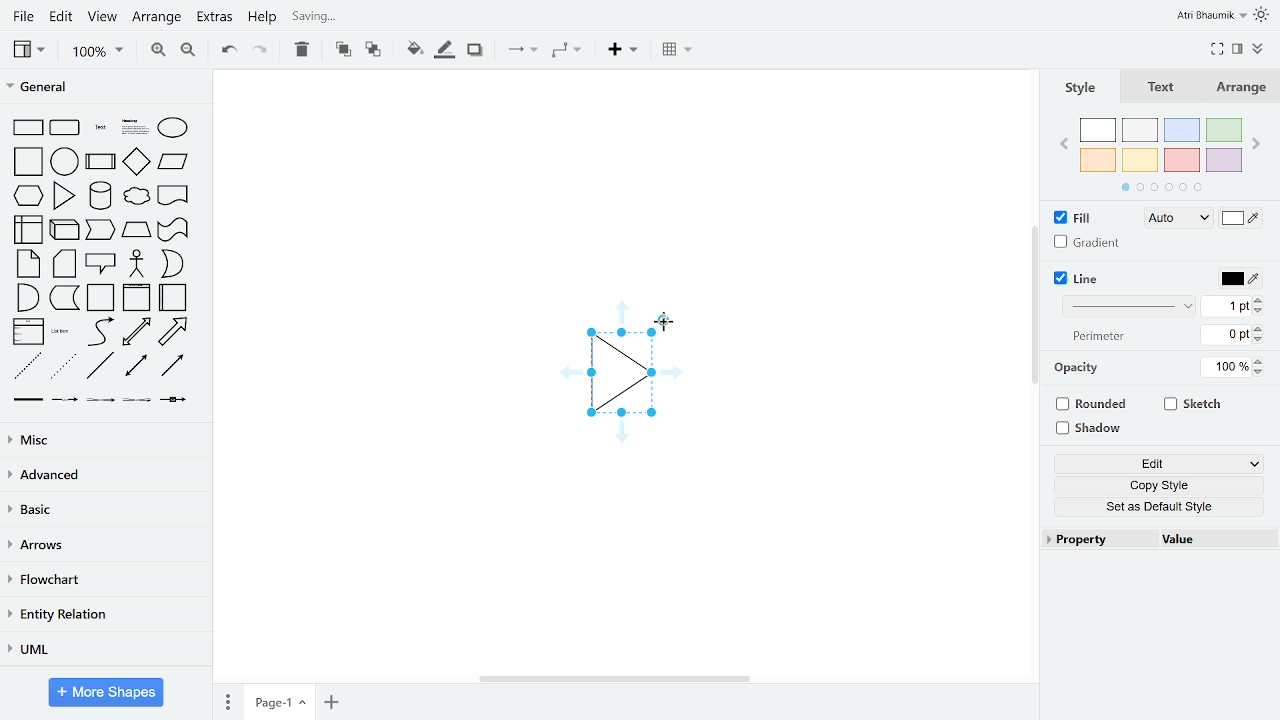 Image resolution: width=1280 pixels, height=720 pixels. I want to click on help, so click(263, 19).